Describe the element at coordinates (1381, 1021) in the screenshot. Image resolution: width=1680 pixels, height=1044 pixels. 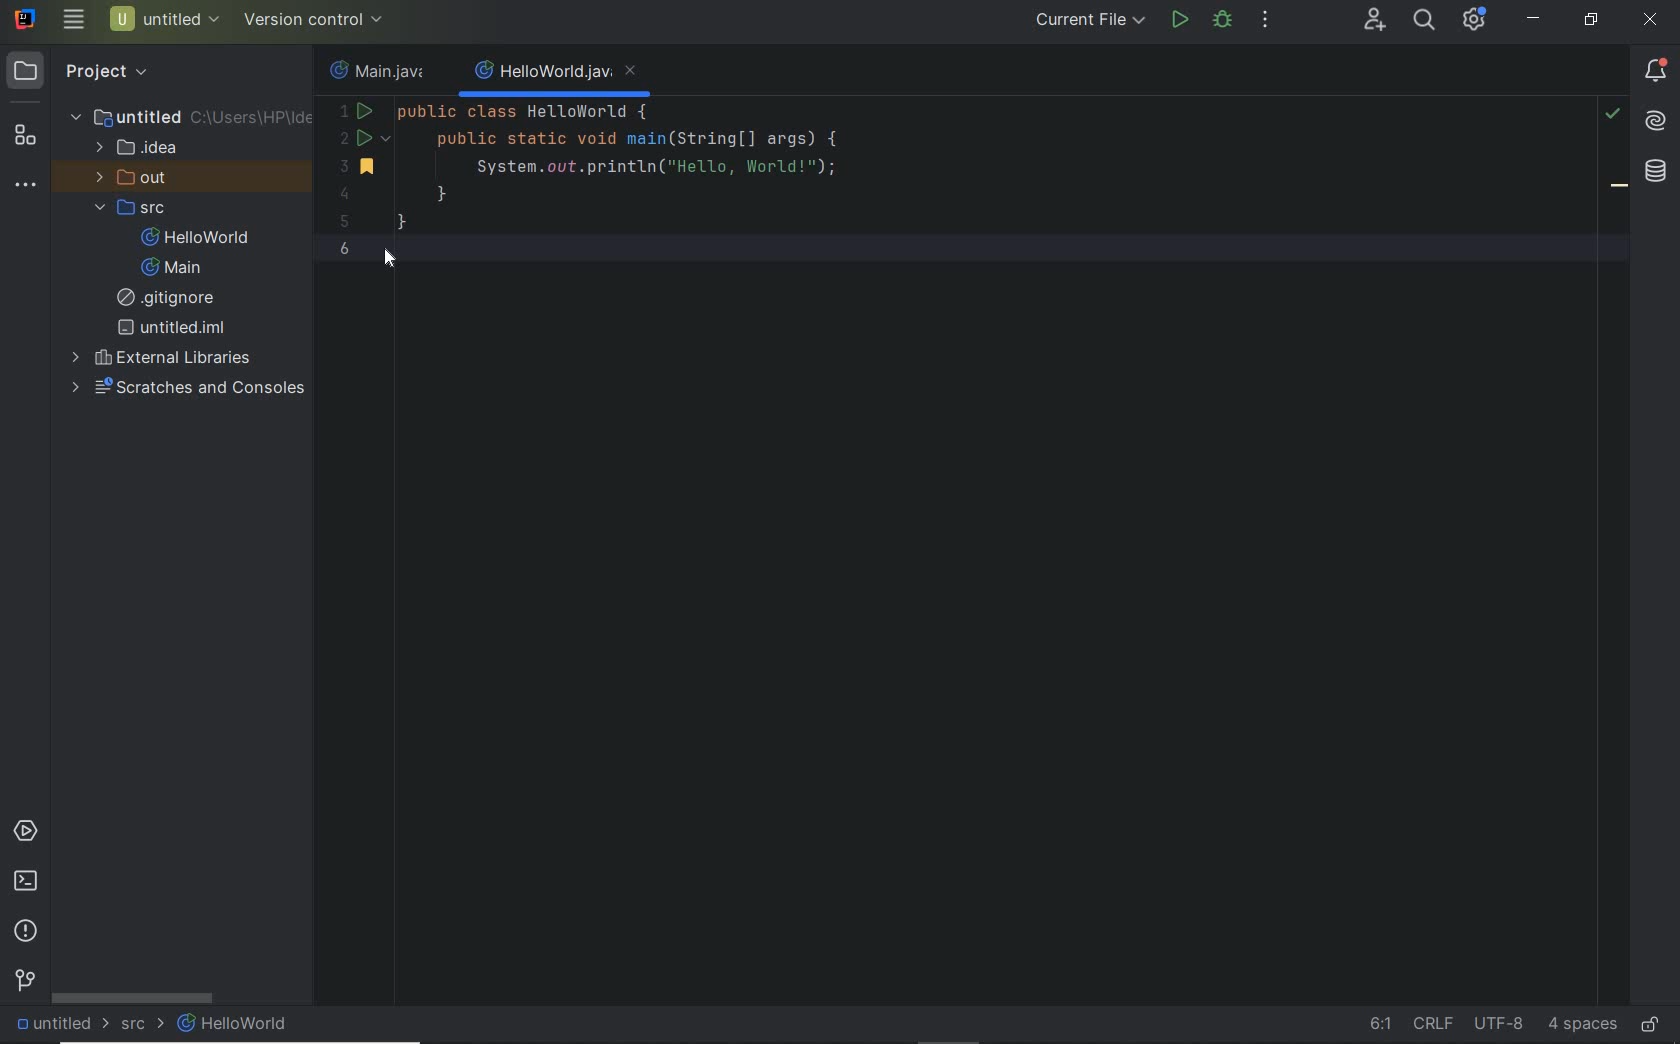
I see `go to line` at that location.